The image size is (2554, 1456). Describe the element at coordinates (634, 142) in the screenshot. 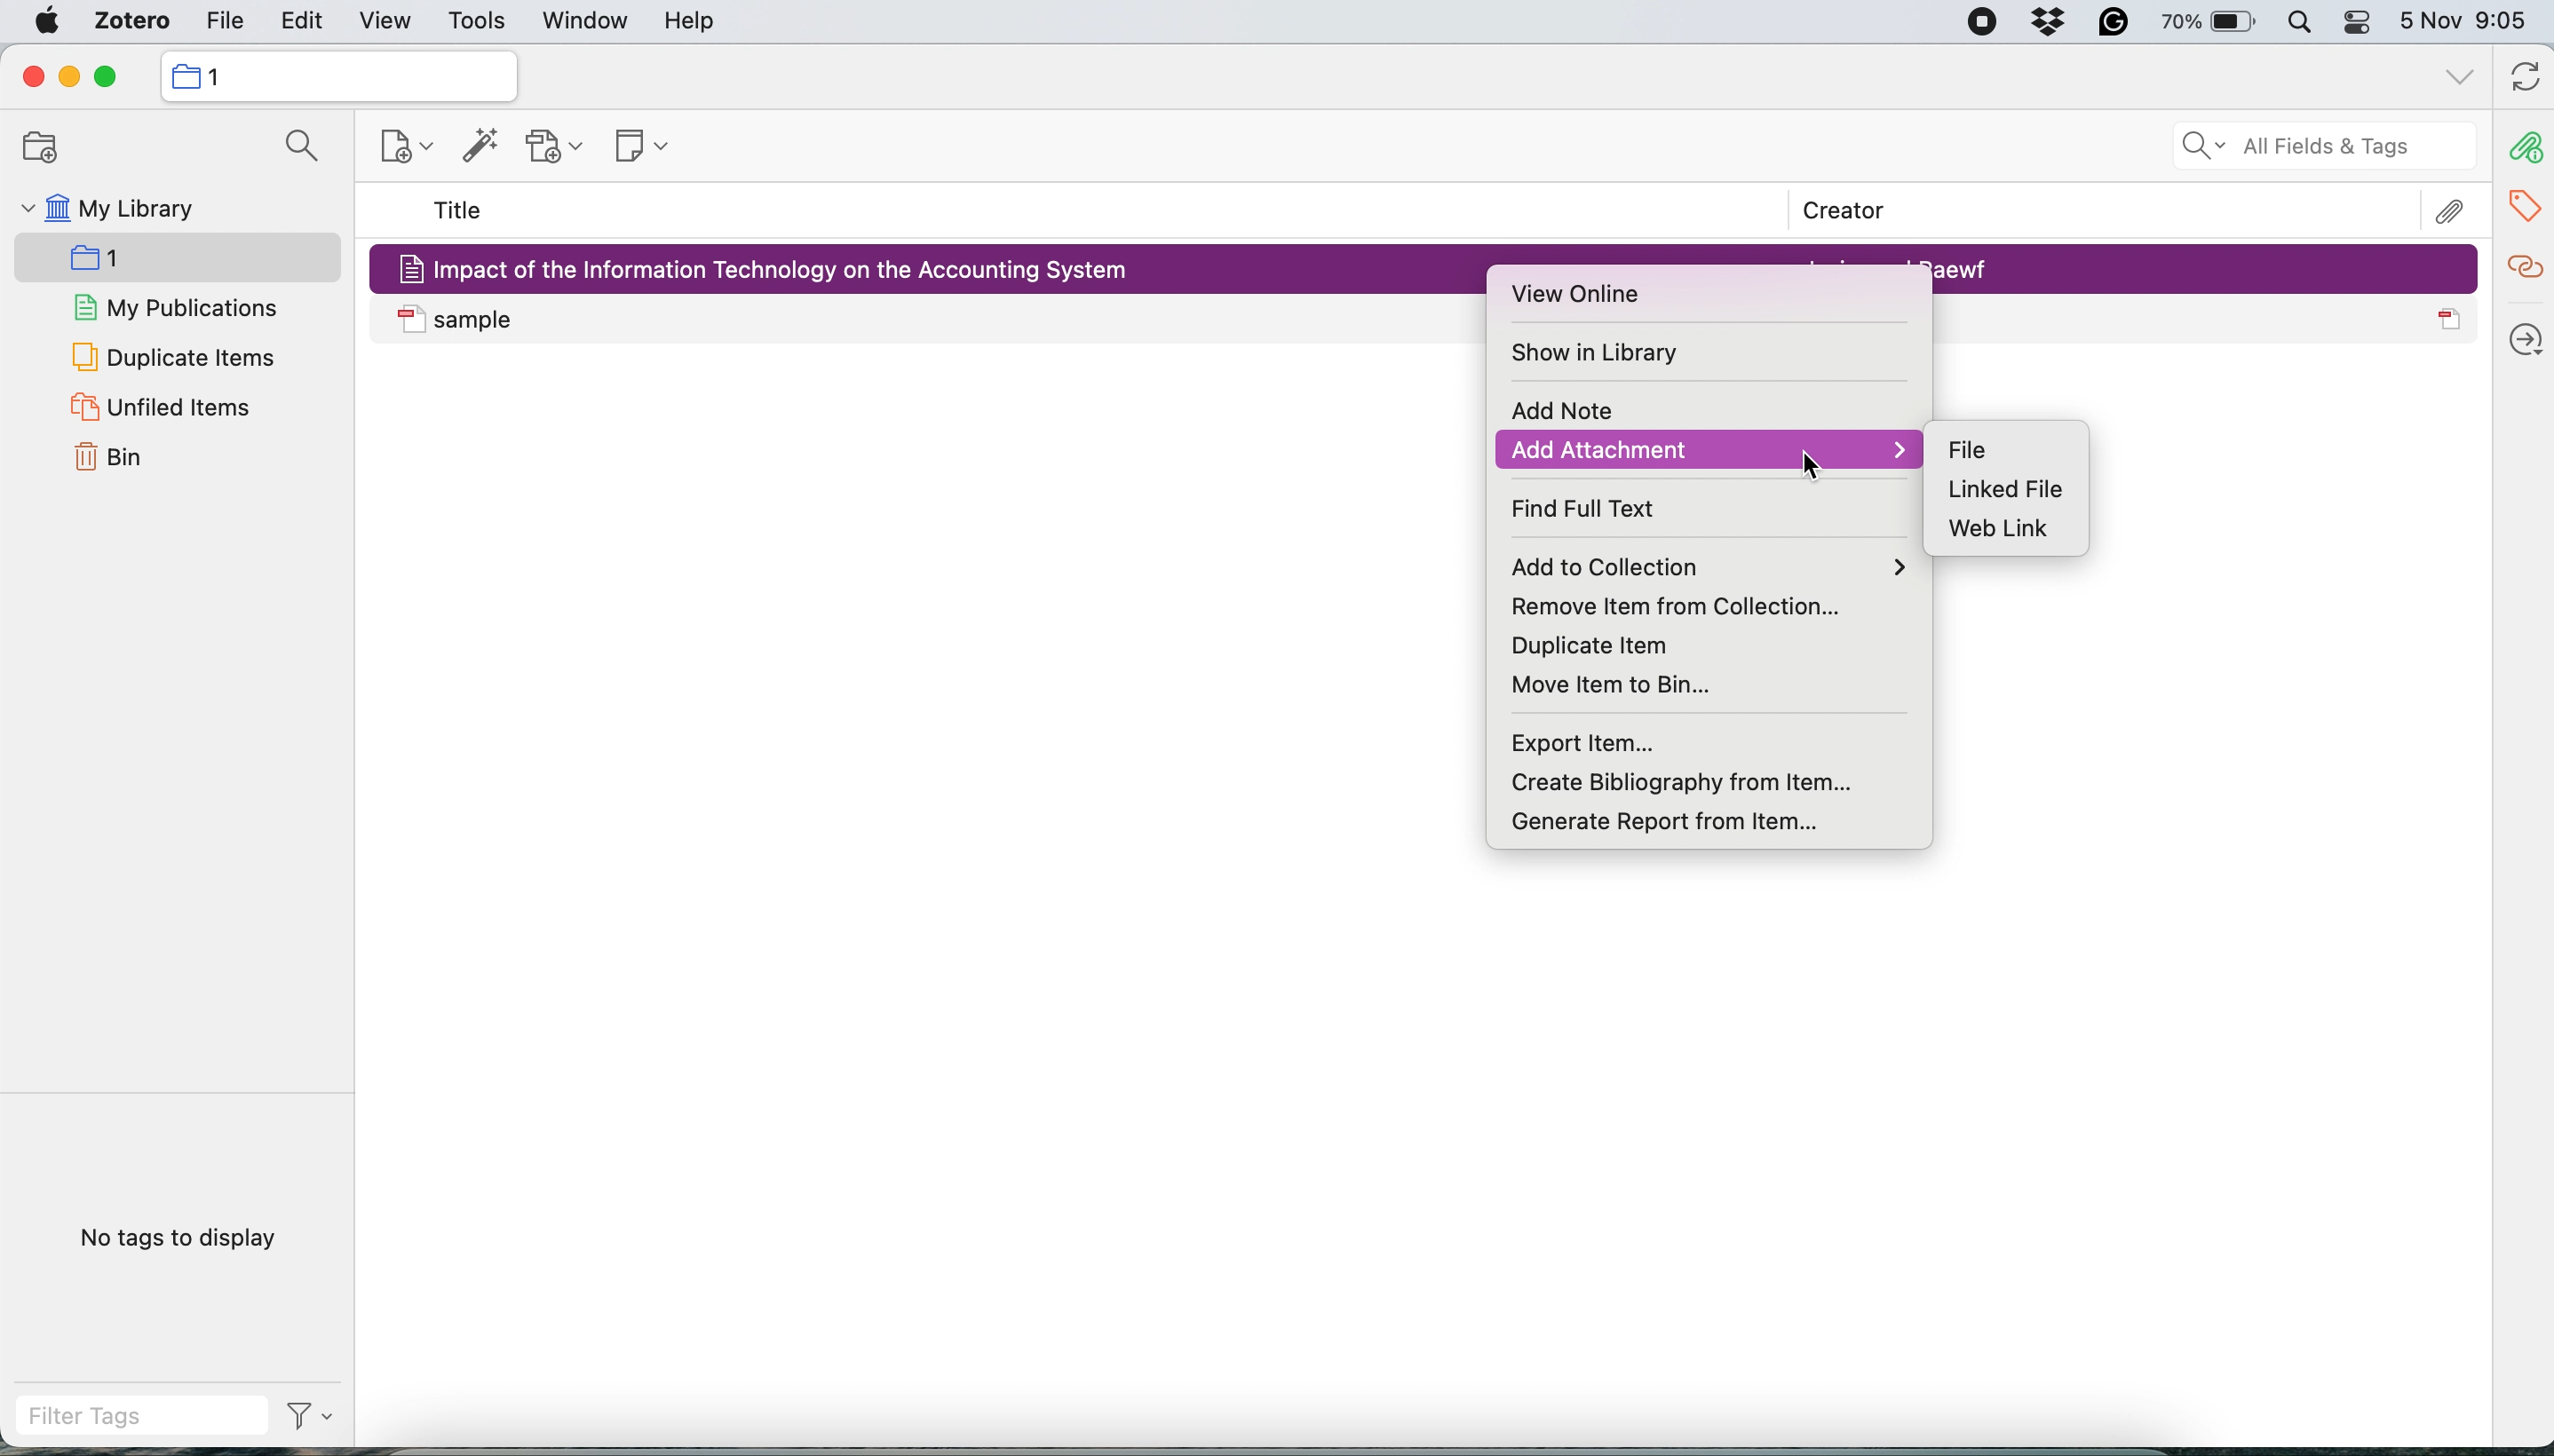

I see `new note` at that location.